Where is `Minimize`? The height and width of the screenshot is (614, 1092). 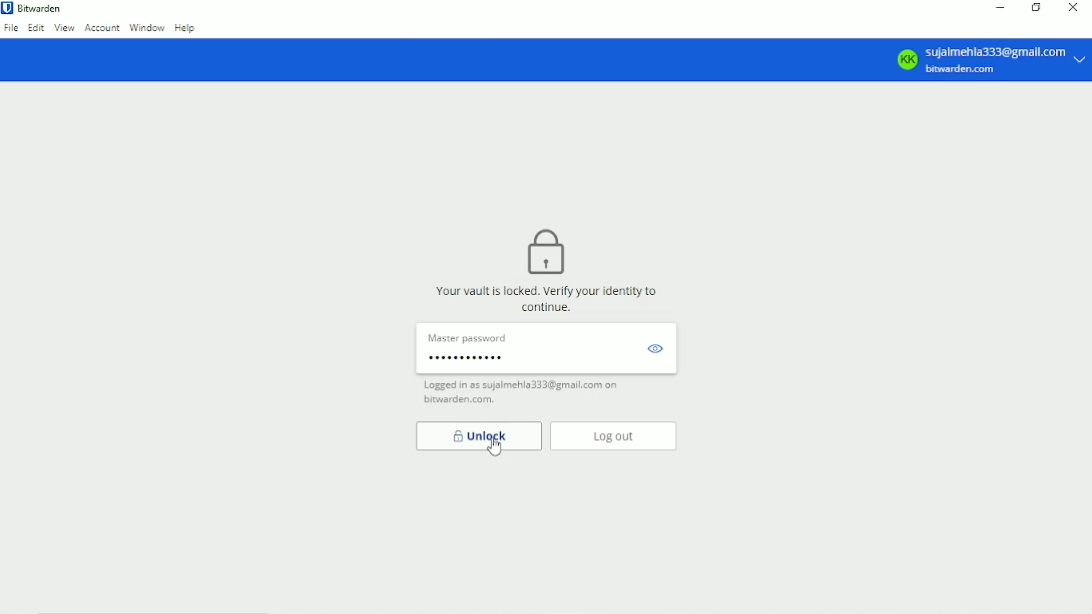 Minimize is located at coordinates (1001, 7).